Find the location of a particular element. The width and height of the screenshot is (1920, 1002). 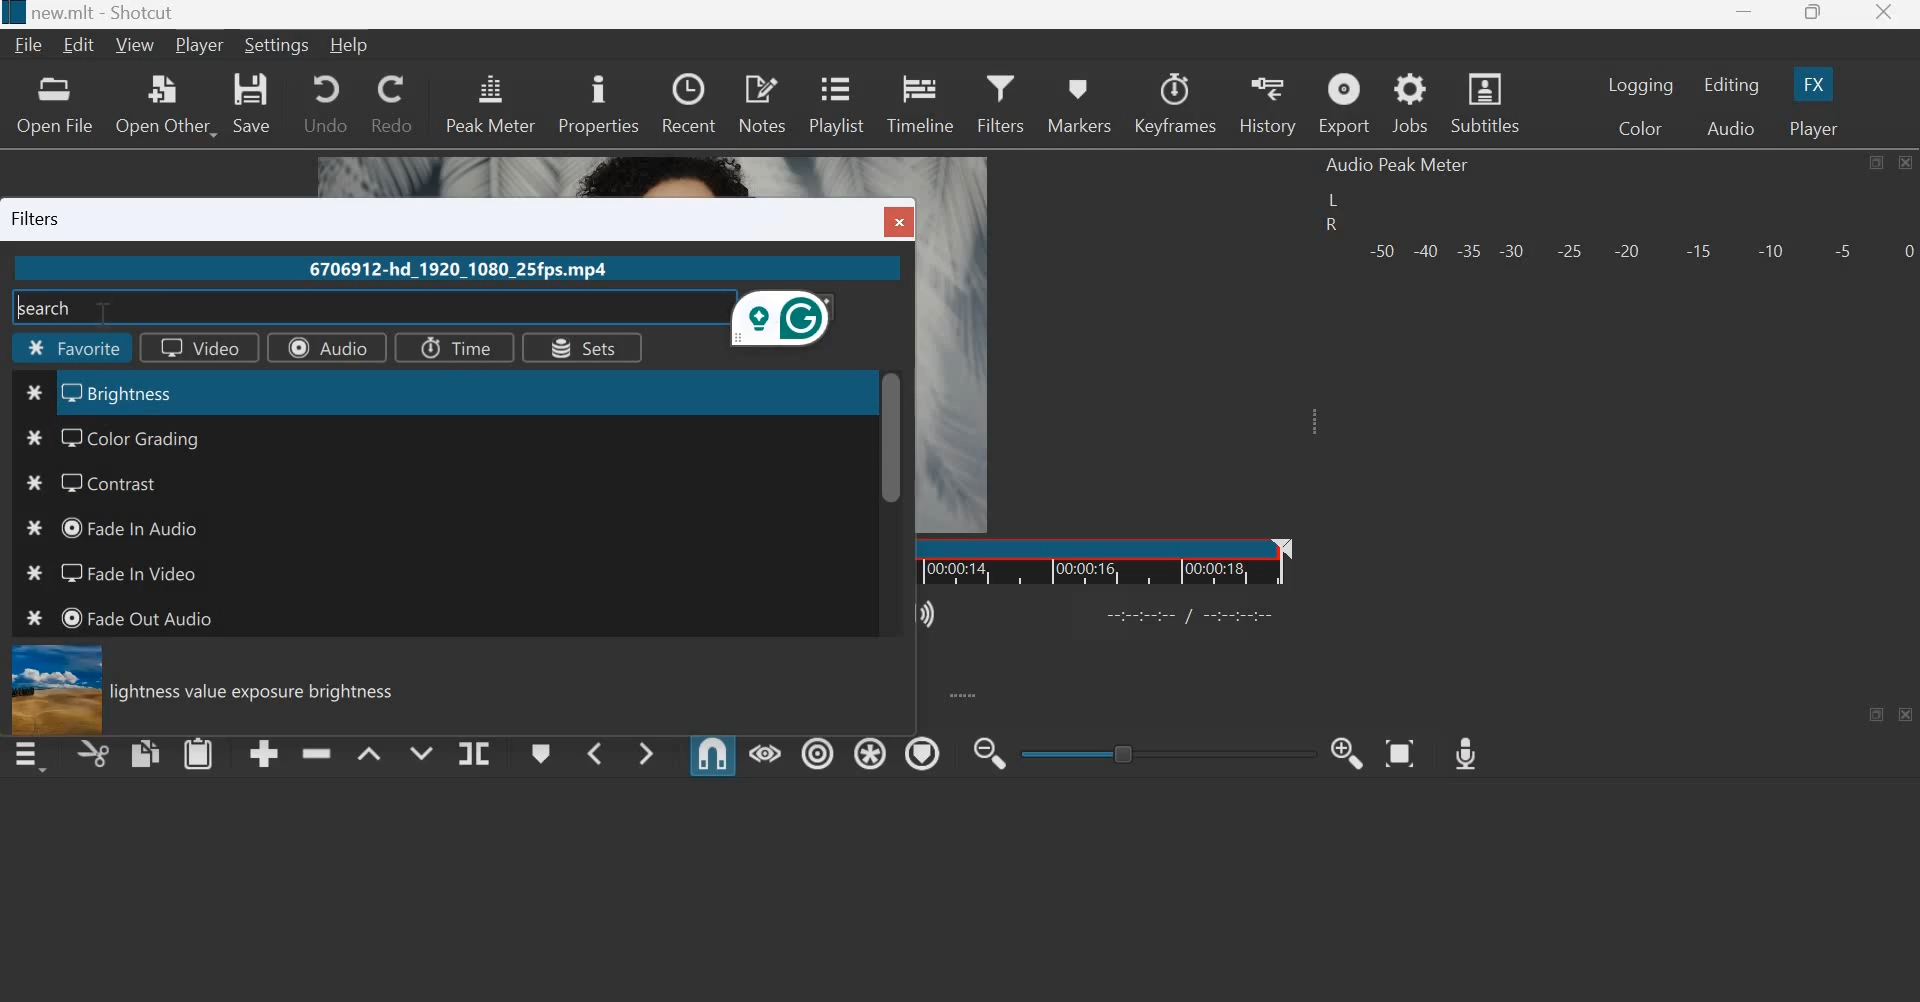

cut is located at coordinates (94, 756).